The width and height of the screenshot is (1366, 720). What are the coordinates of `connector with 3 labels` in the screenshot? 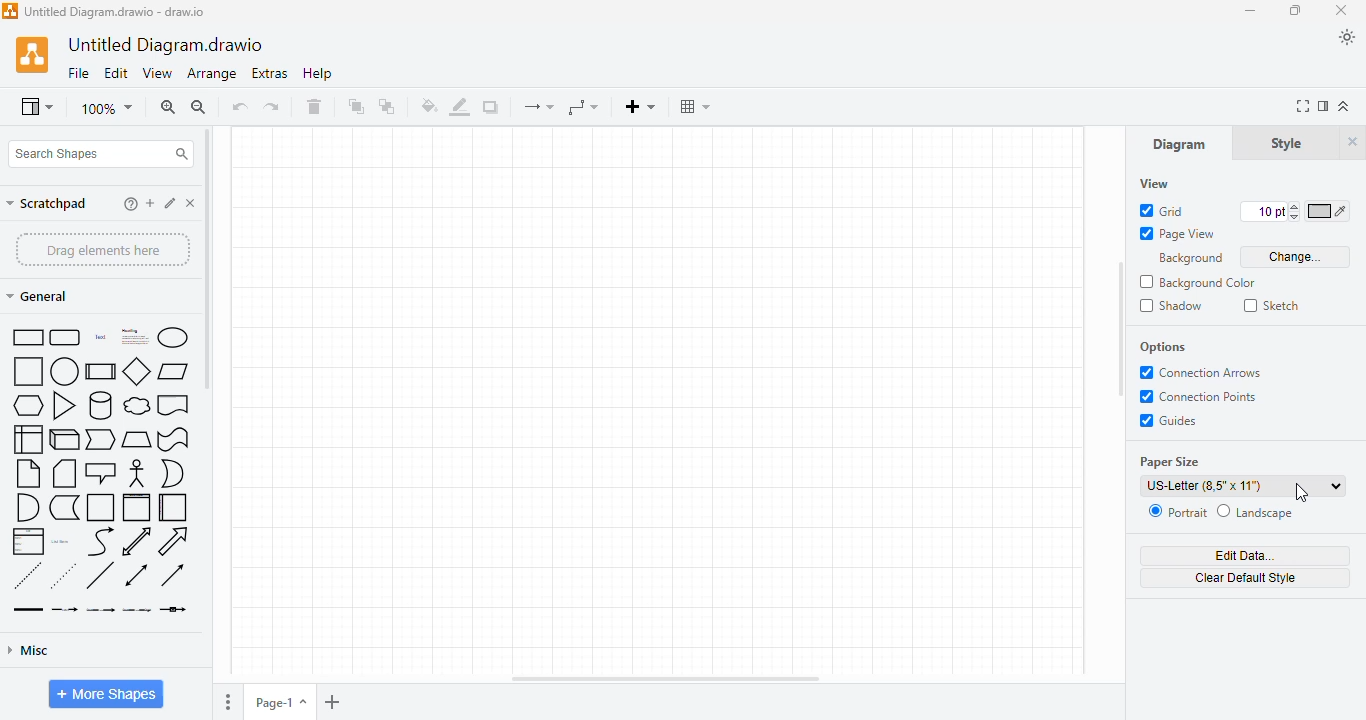 It's located at (137, 610).